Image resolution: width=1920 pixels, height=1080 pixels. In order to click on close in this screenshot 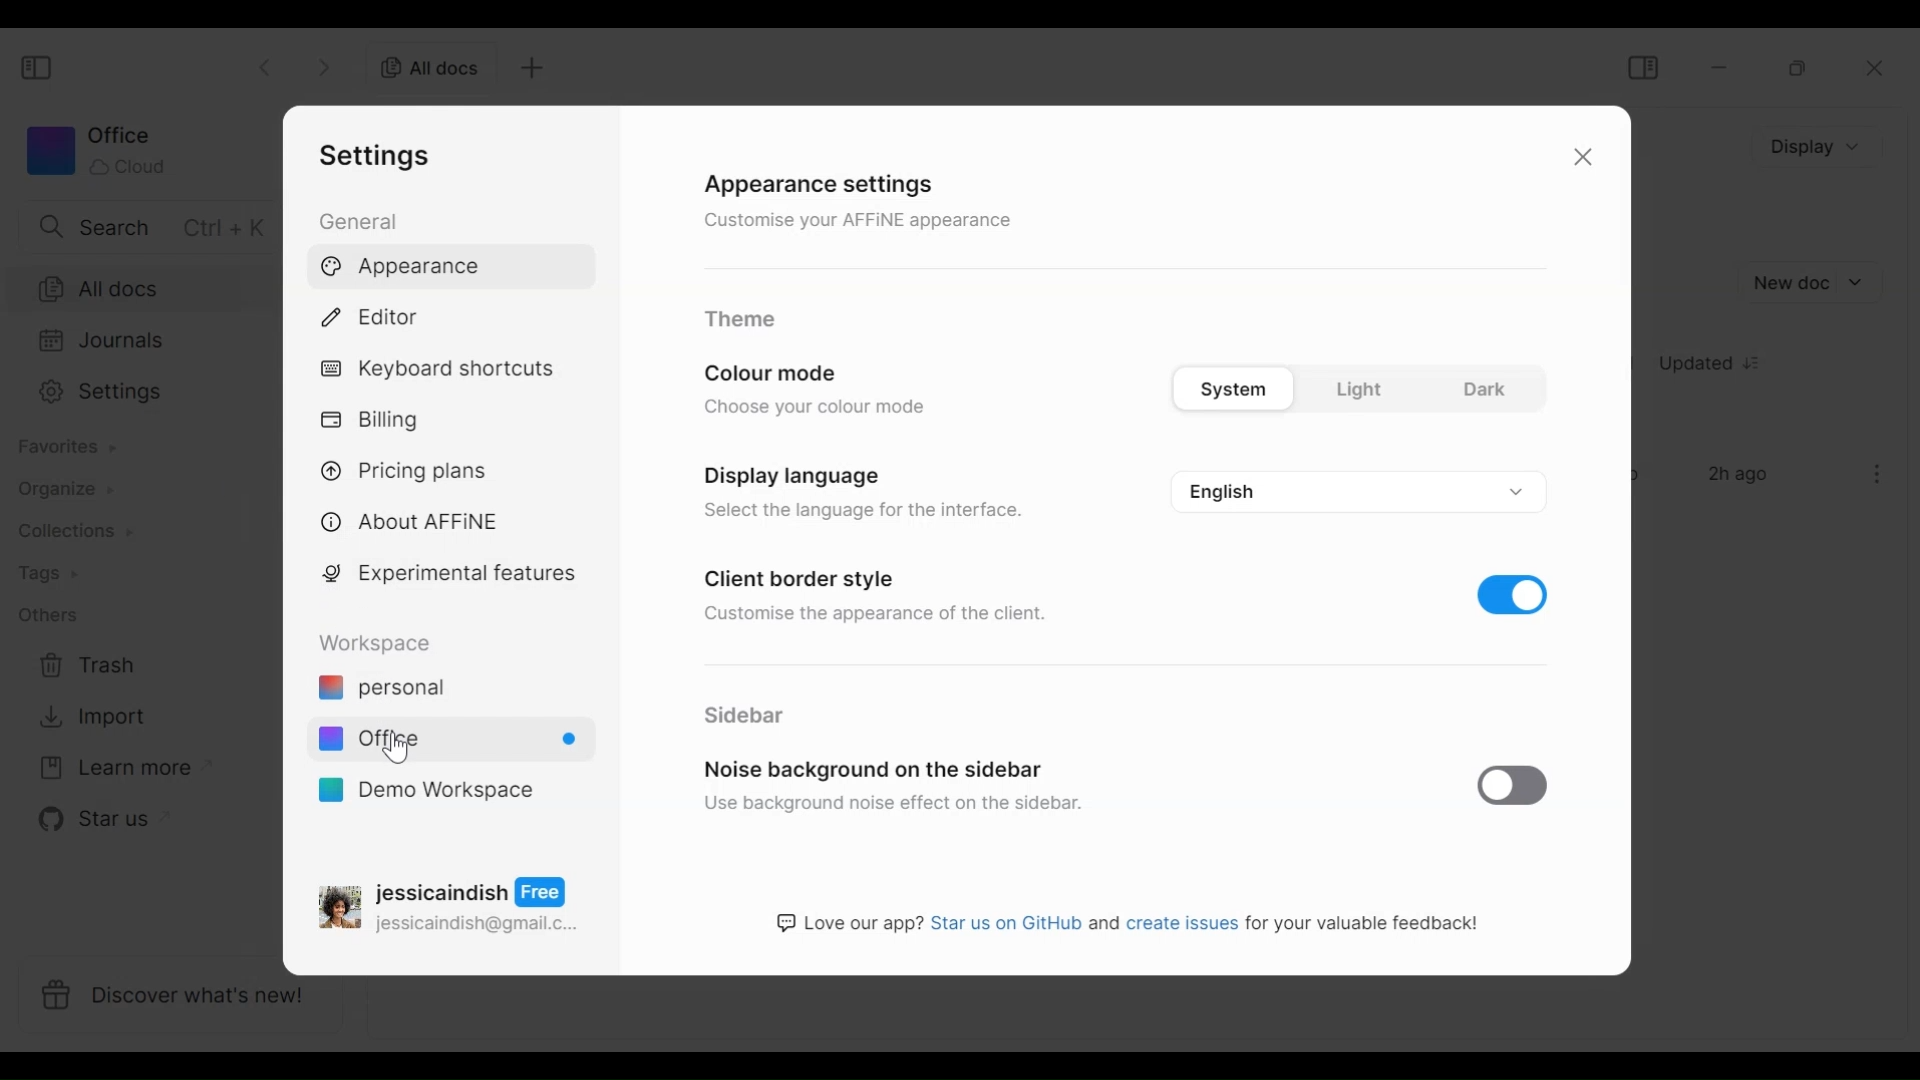, I will do `click(1881, 69)`.